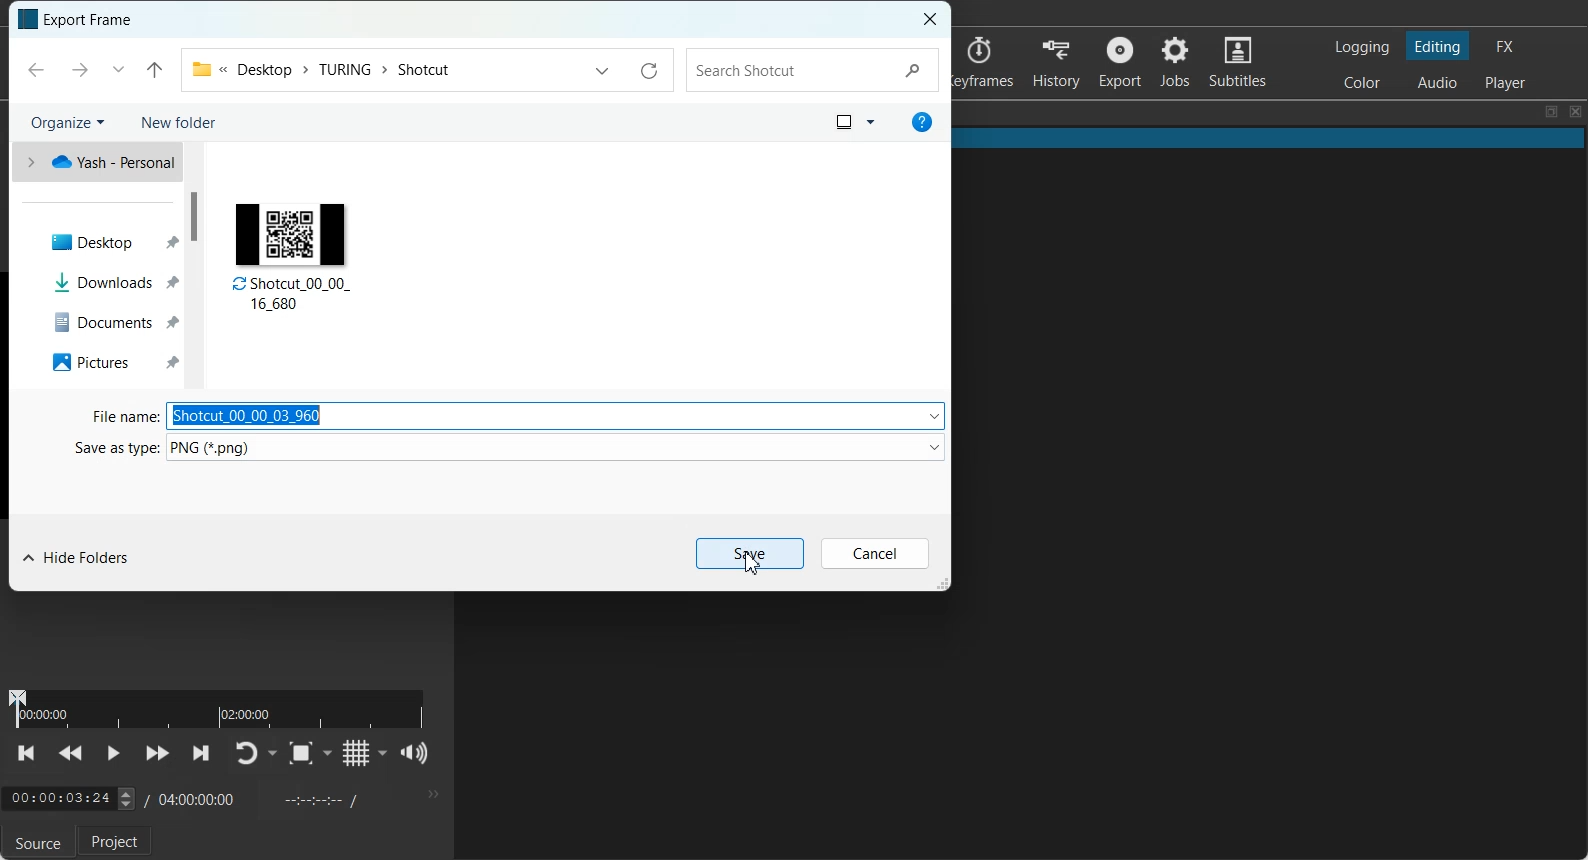 The height and width of the screenshot is (860, 1588). I want to click on Time, so click(199, 797).